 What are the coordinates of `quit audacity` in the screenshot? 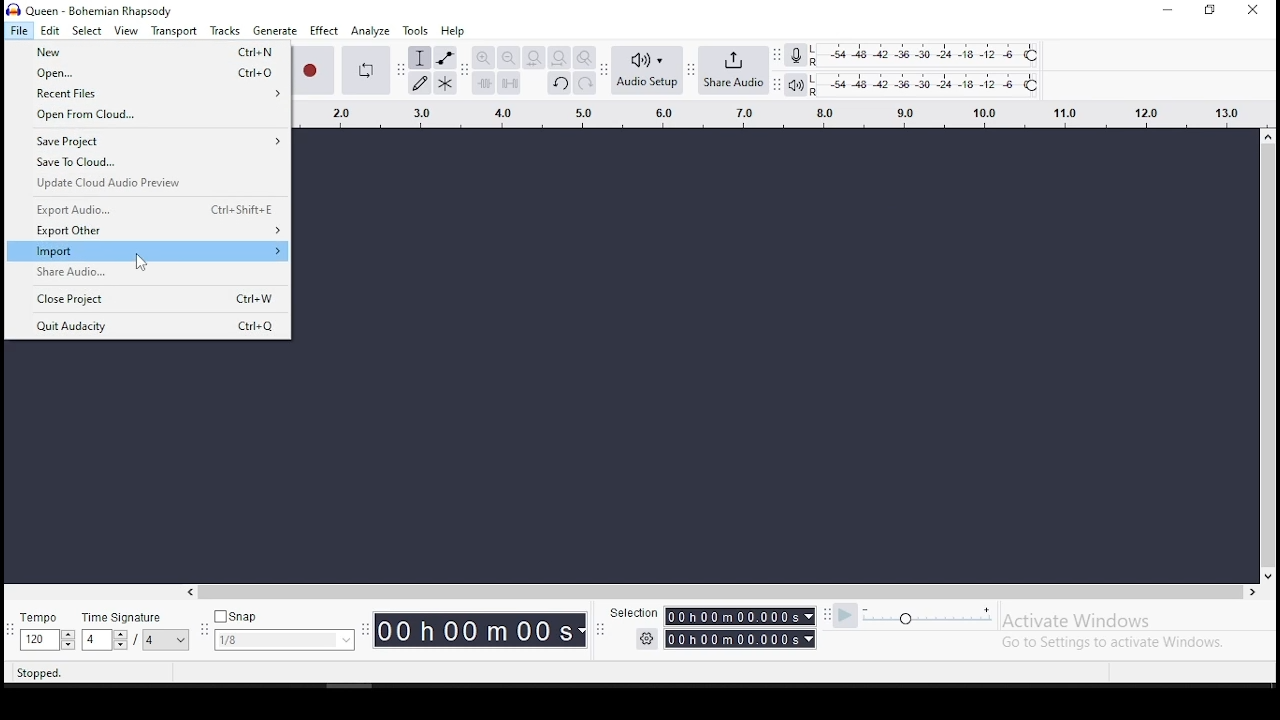 It's located at (148, 325).